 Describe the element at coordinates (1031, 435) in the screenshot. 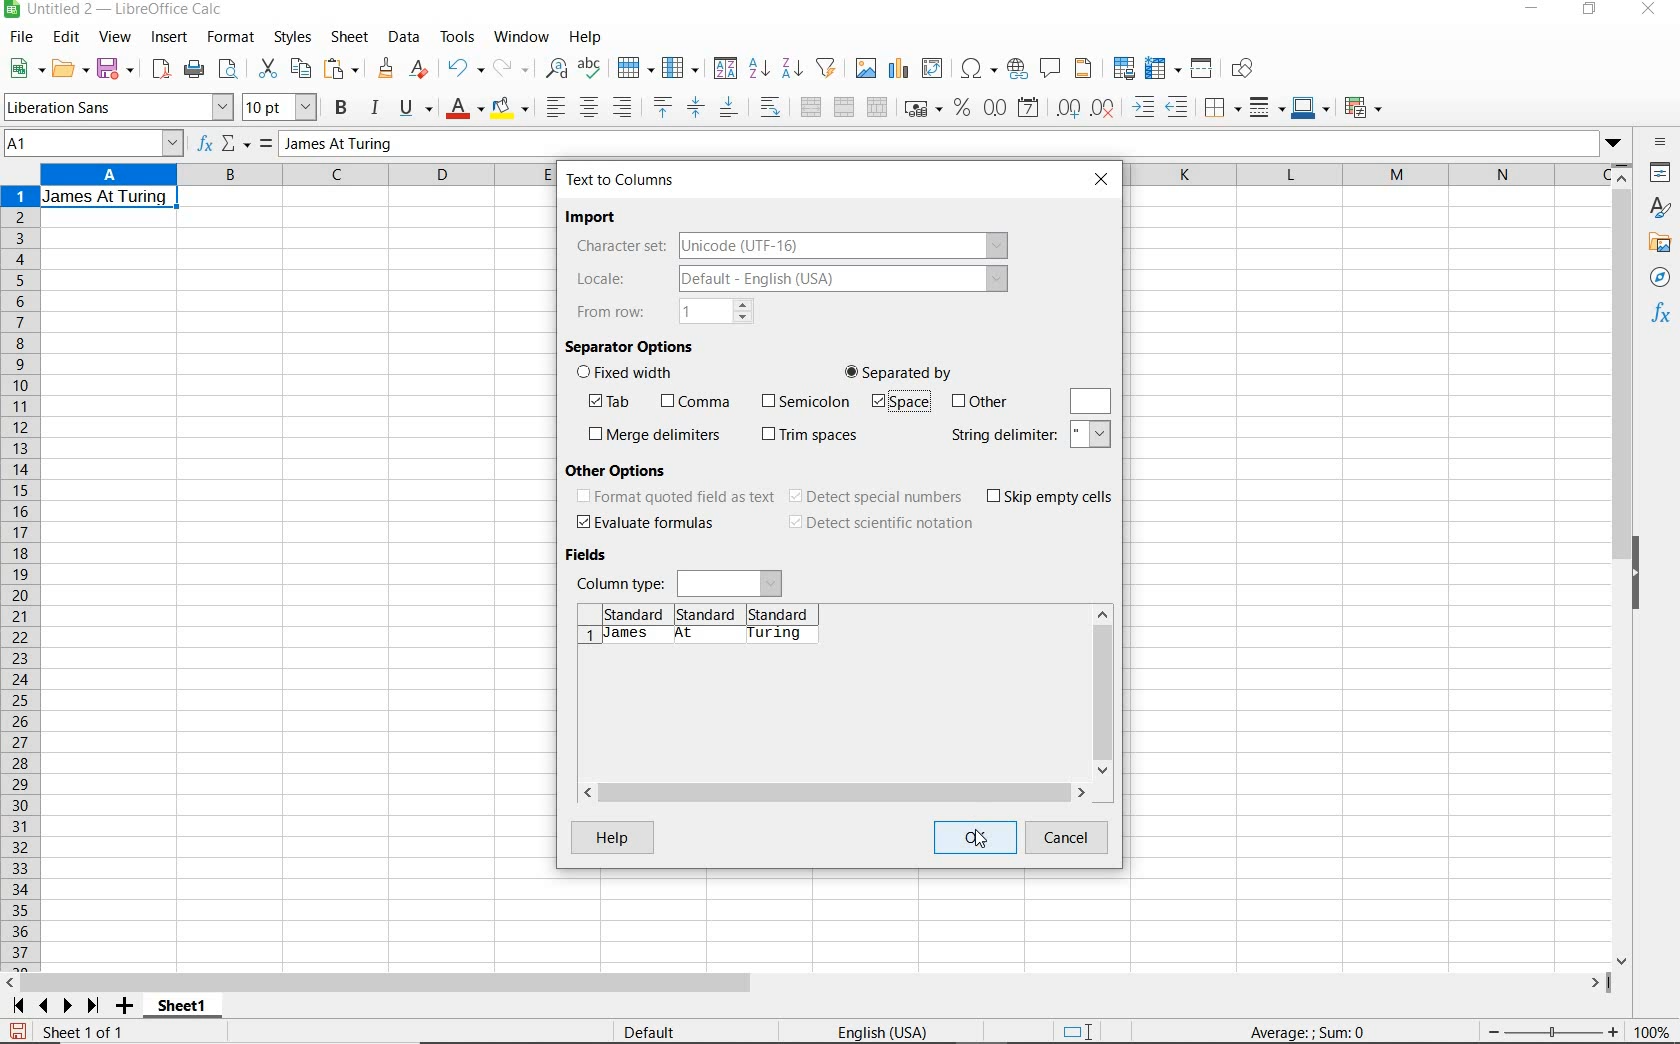

I see `string delimiter` at that location.